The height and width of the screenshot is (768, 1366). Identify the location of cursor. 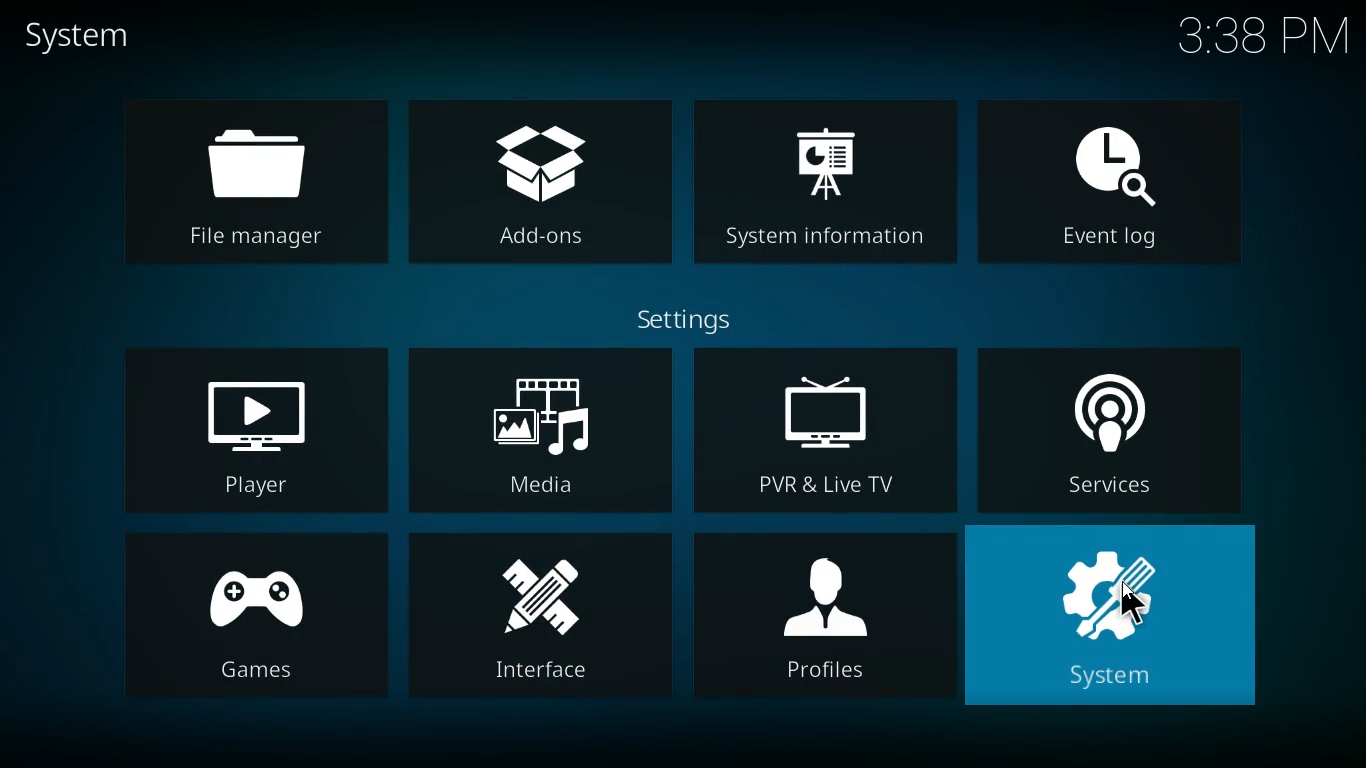
(1126, 610).